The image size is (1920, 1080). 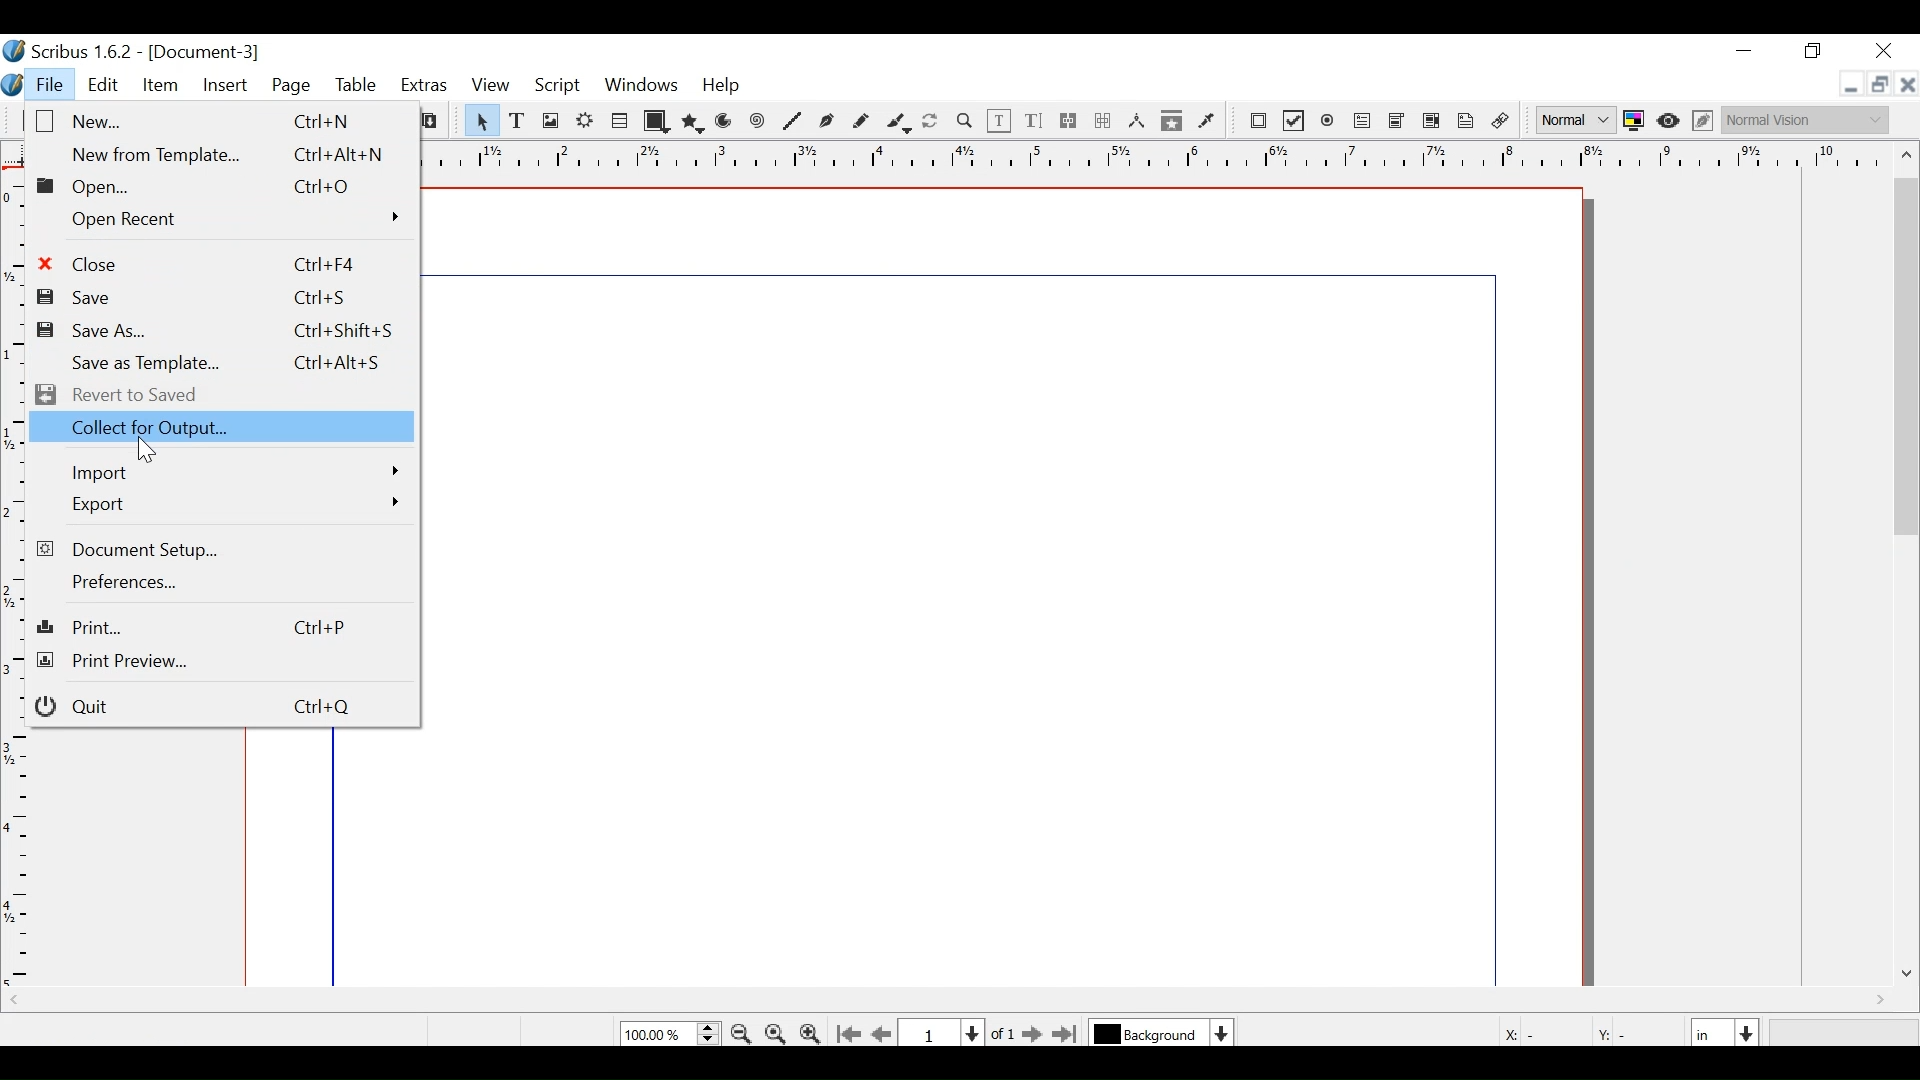 I want to click on Edit contents of frame , so click(x=1000, y=121).